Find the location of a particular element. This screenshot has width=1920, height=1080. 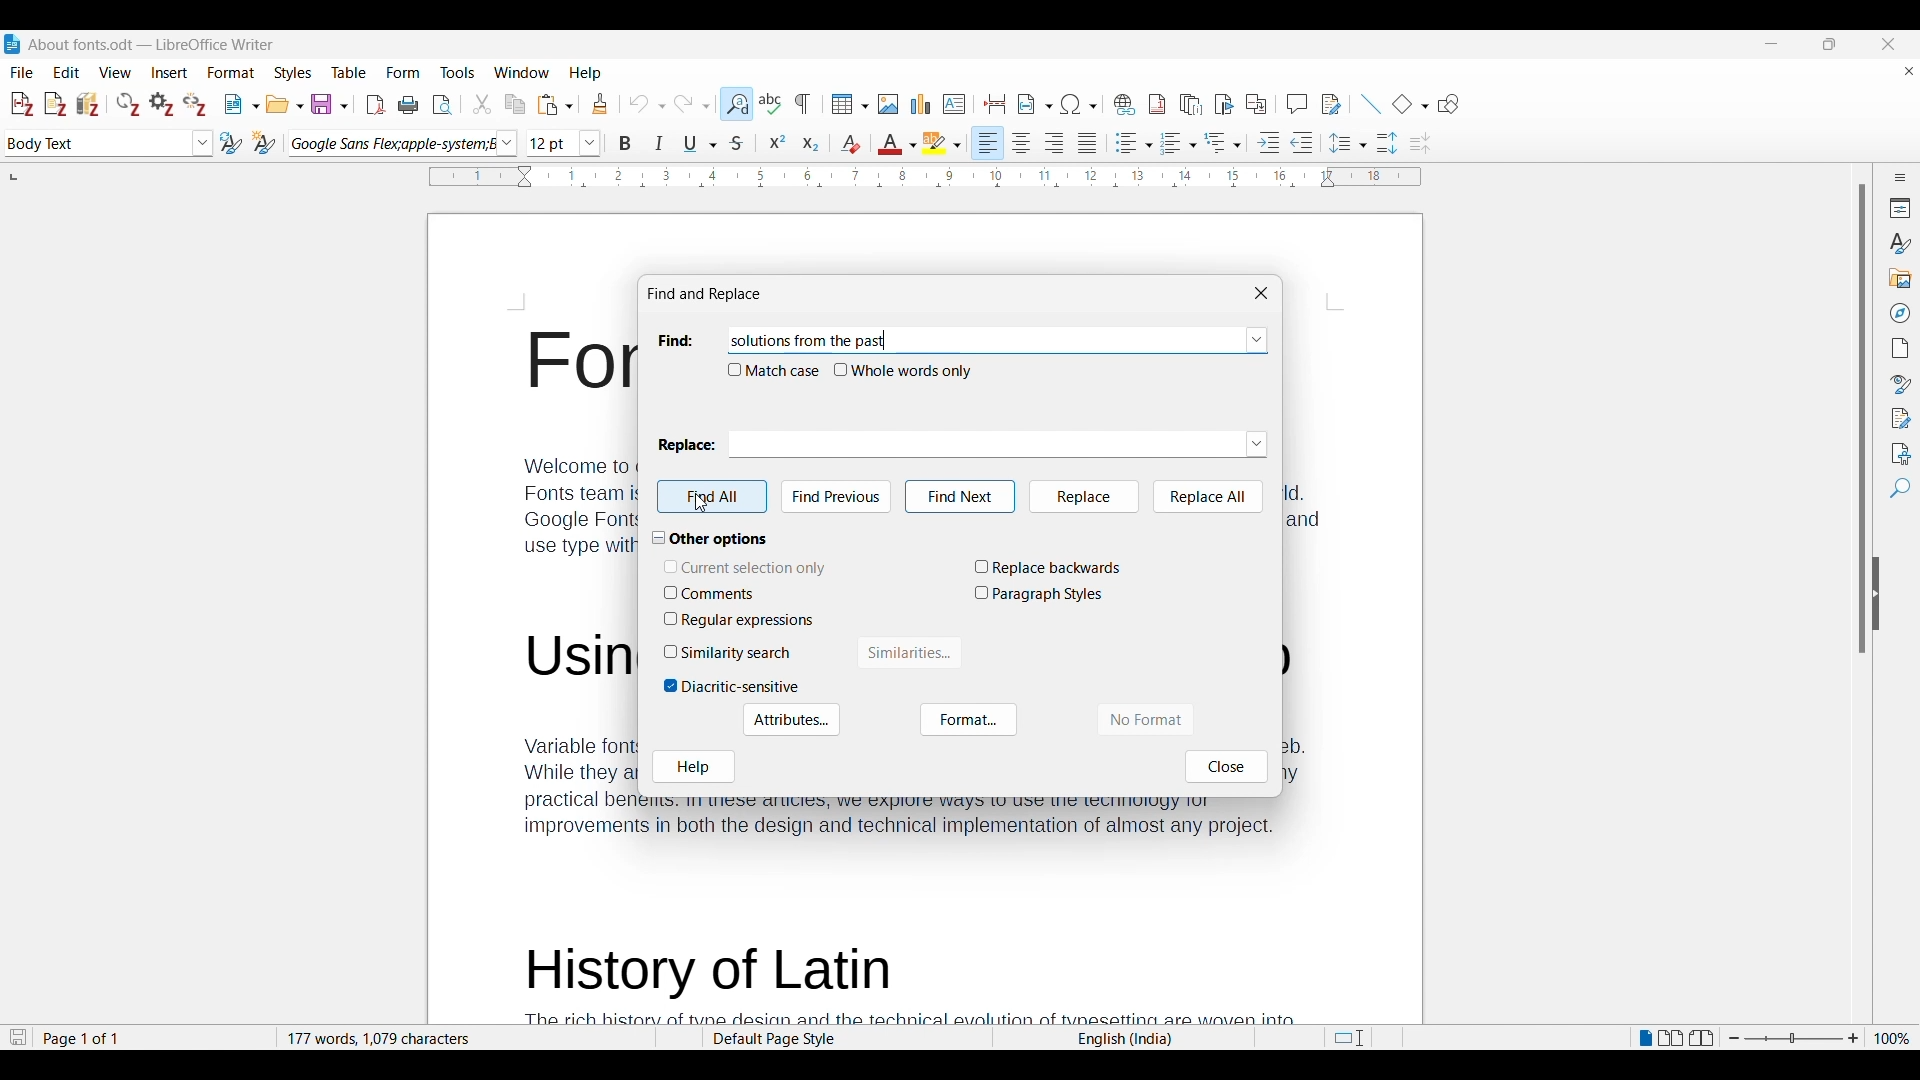

Insert bookmark is located at coordinates (1224, 103).